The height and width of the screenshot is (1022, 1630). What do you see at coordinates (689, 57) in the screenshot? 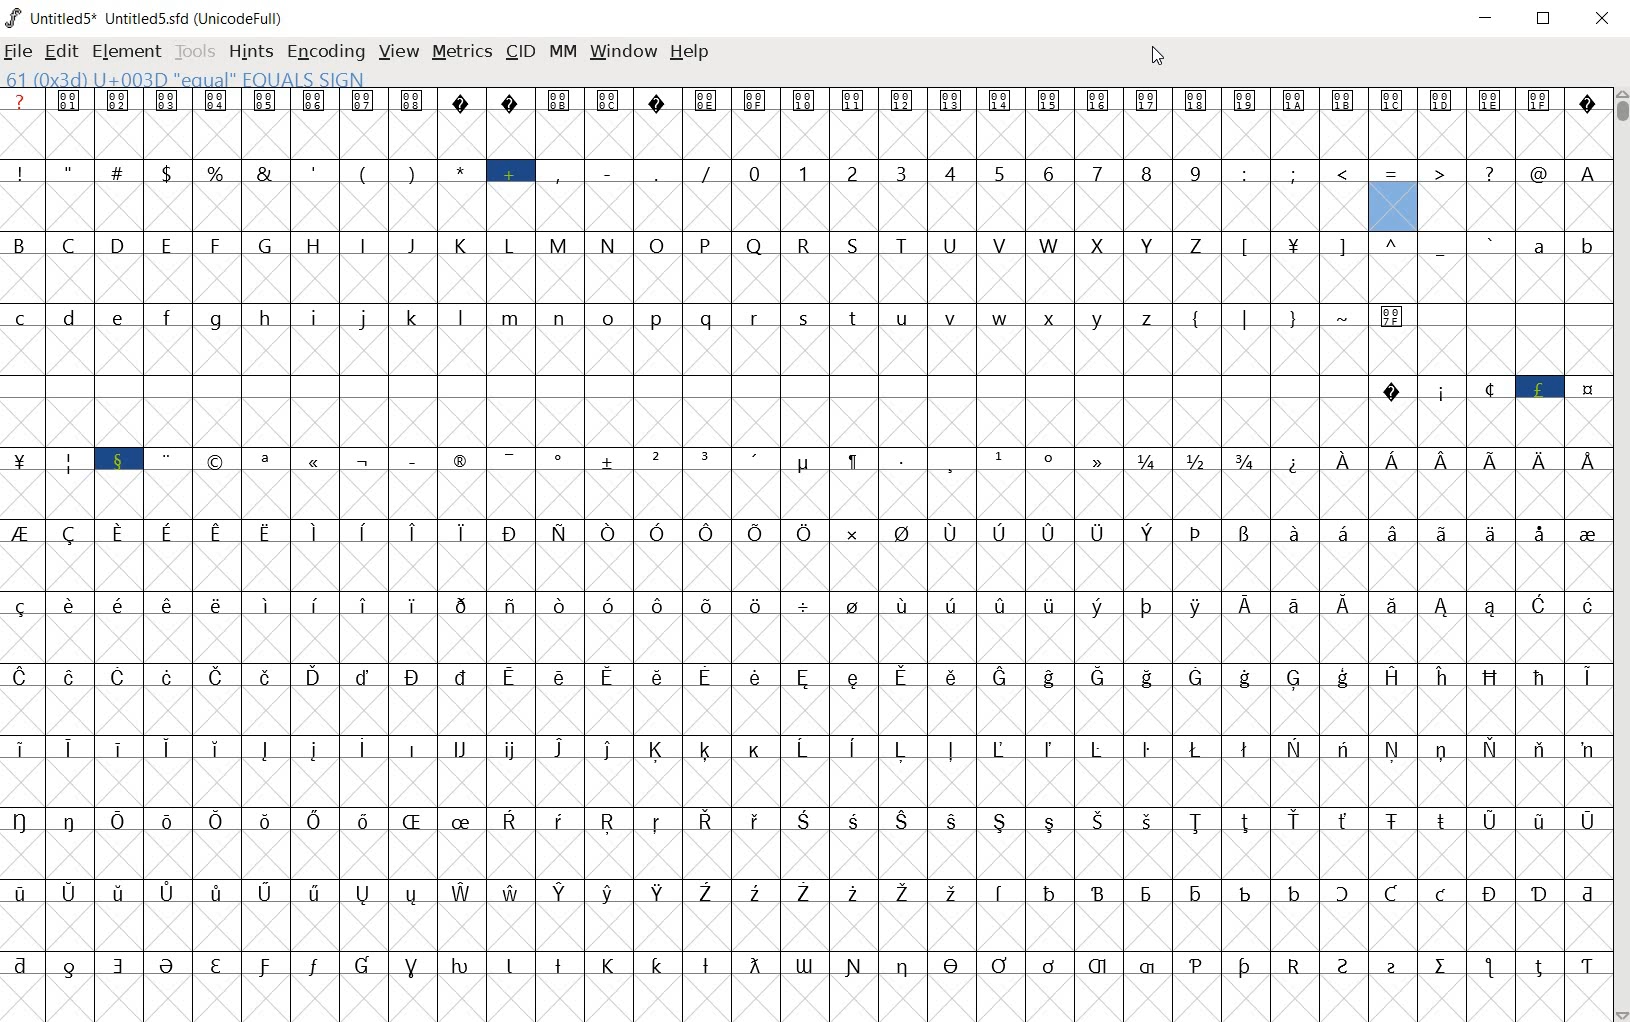
I see `help` at bounding box center [689, 57].